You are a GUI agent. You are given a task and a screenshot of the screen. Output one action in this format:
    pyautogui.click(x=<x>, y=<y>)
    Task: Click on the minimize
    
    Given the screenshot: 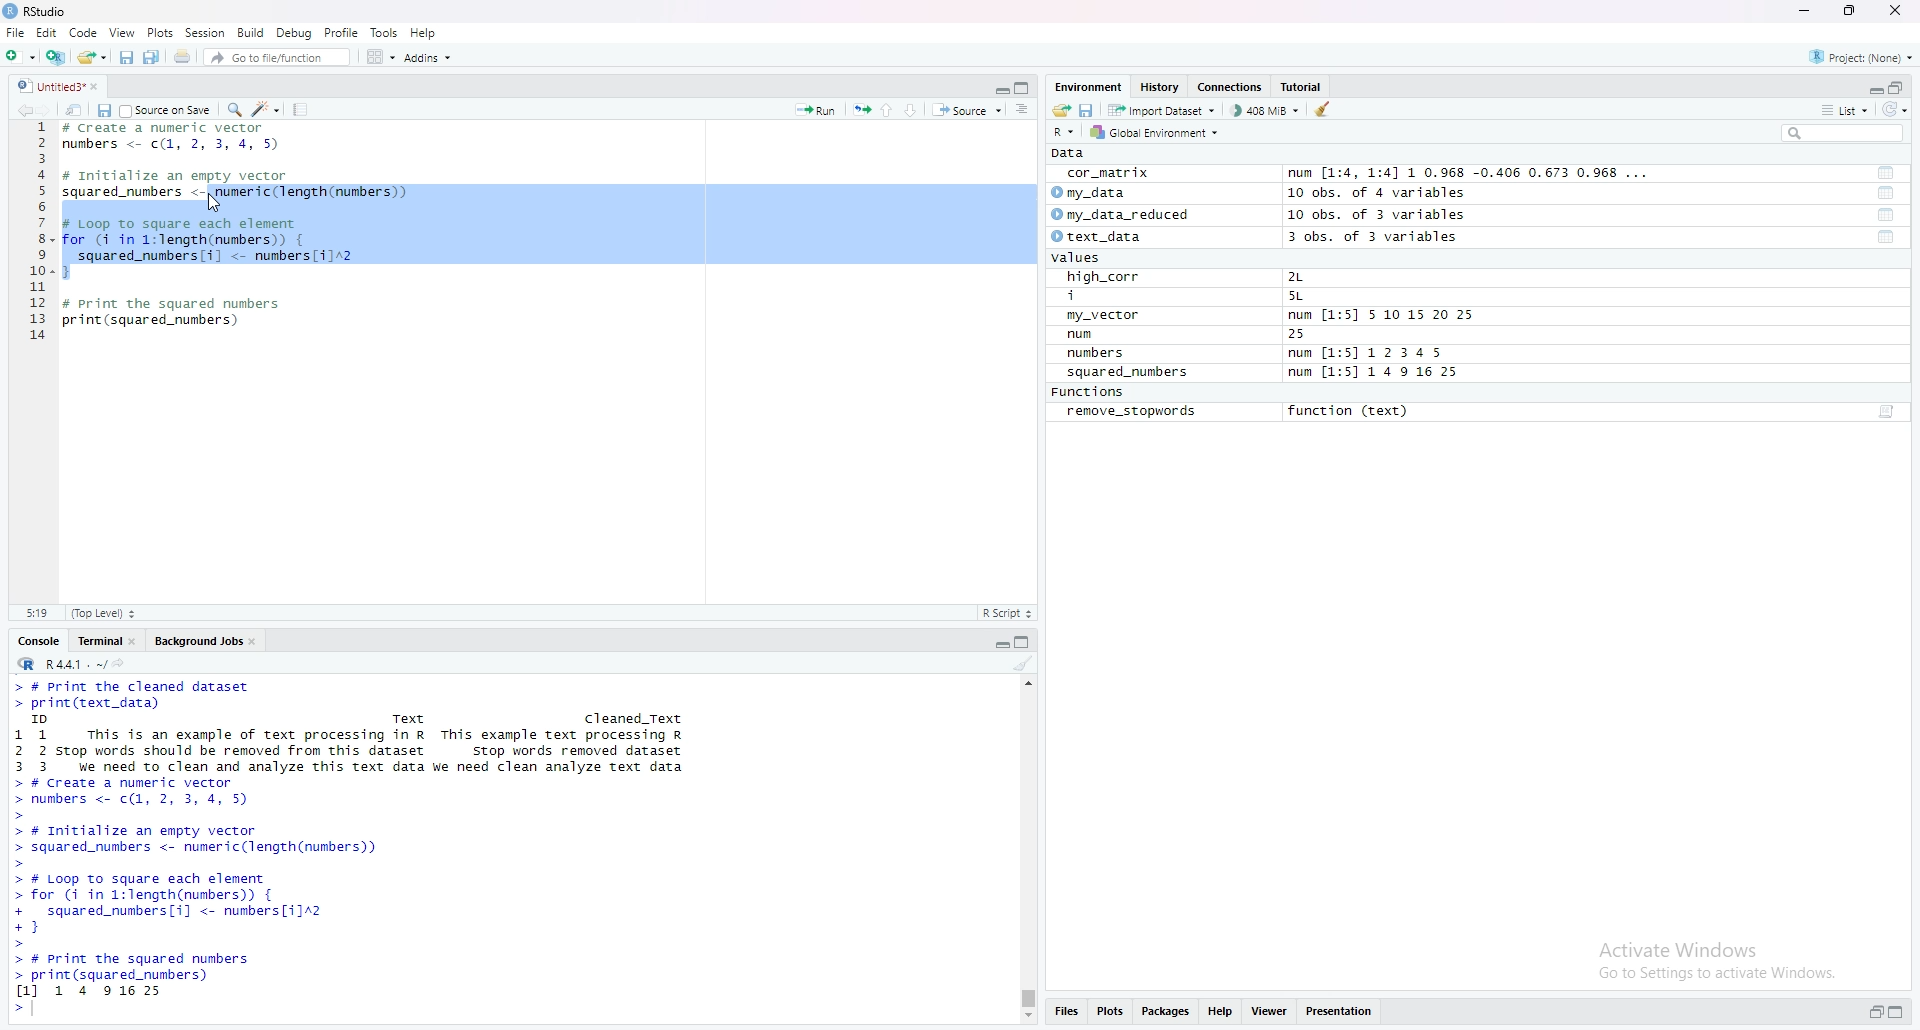 What is the action you would take?
    pyautogui.click(x=1873, y=86)
    